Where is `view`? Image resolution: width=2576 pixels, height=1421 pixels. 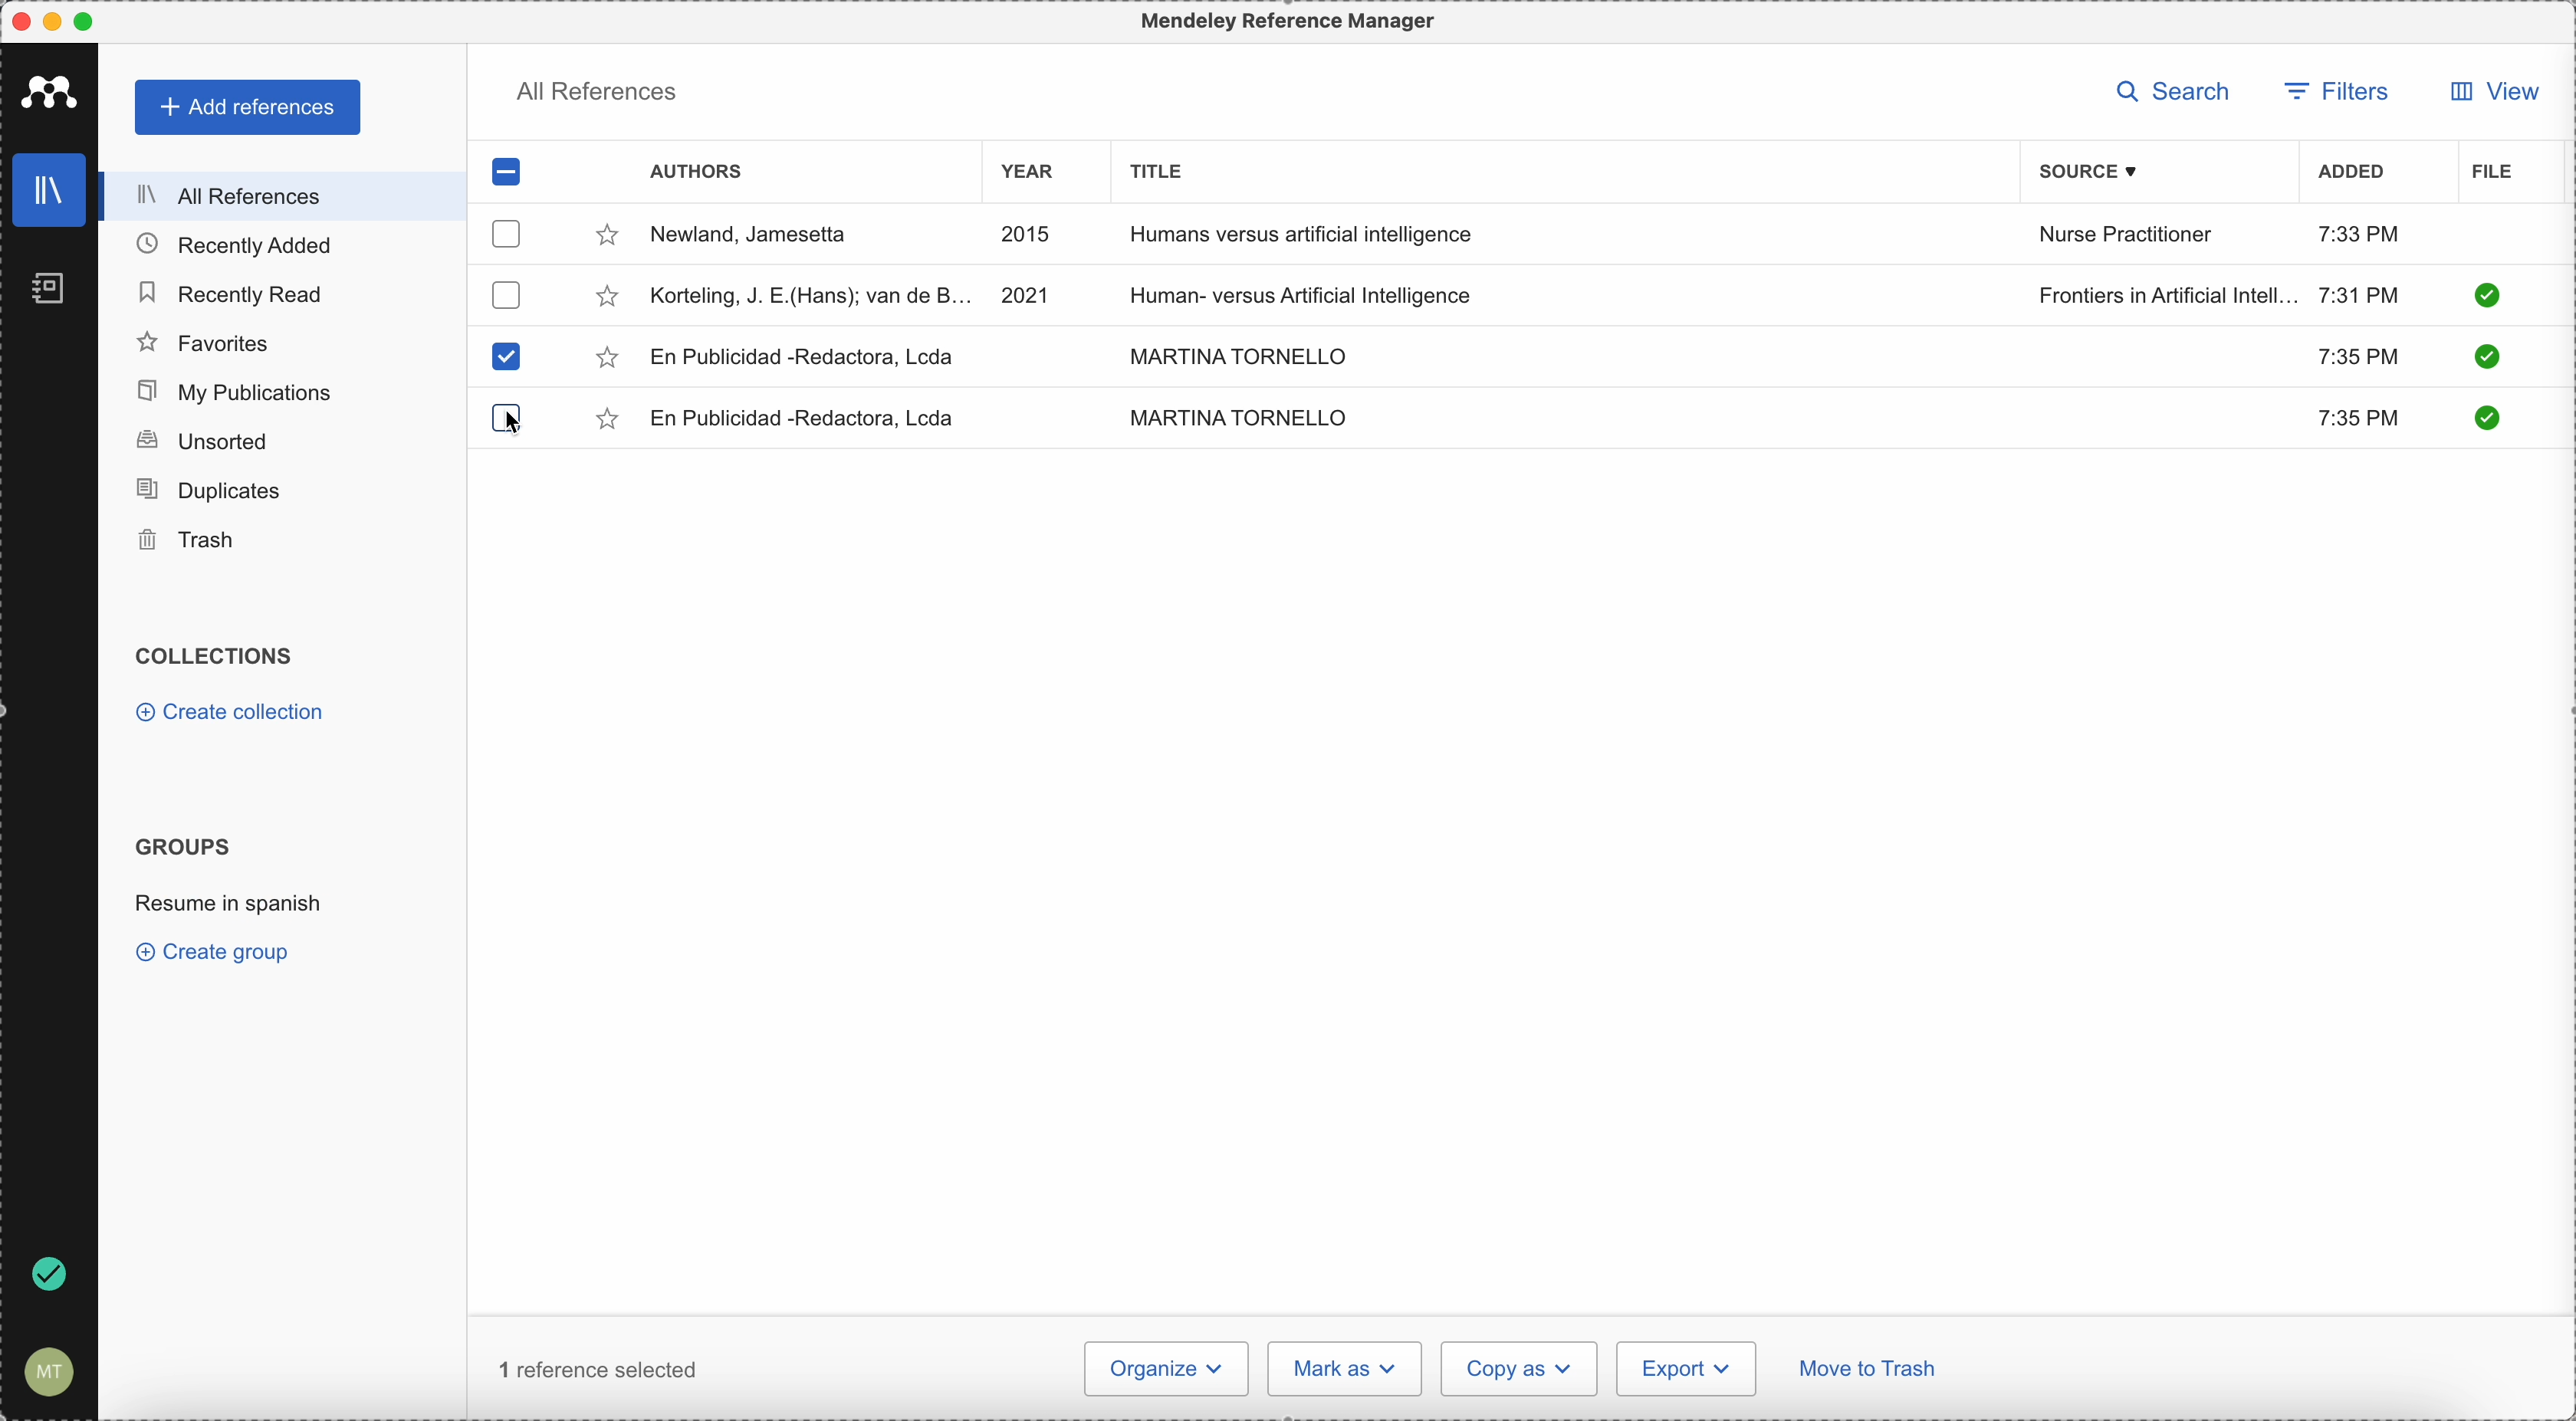
view is located at coordinates (2489, 91).